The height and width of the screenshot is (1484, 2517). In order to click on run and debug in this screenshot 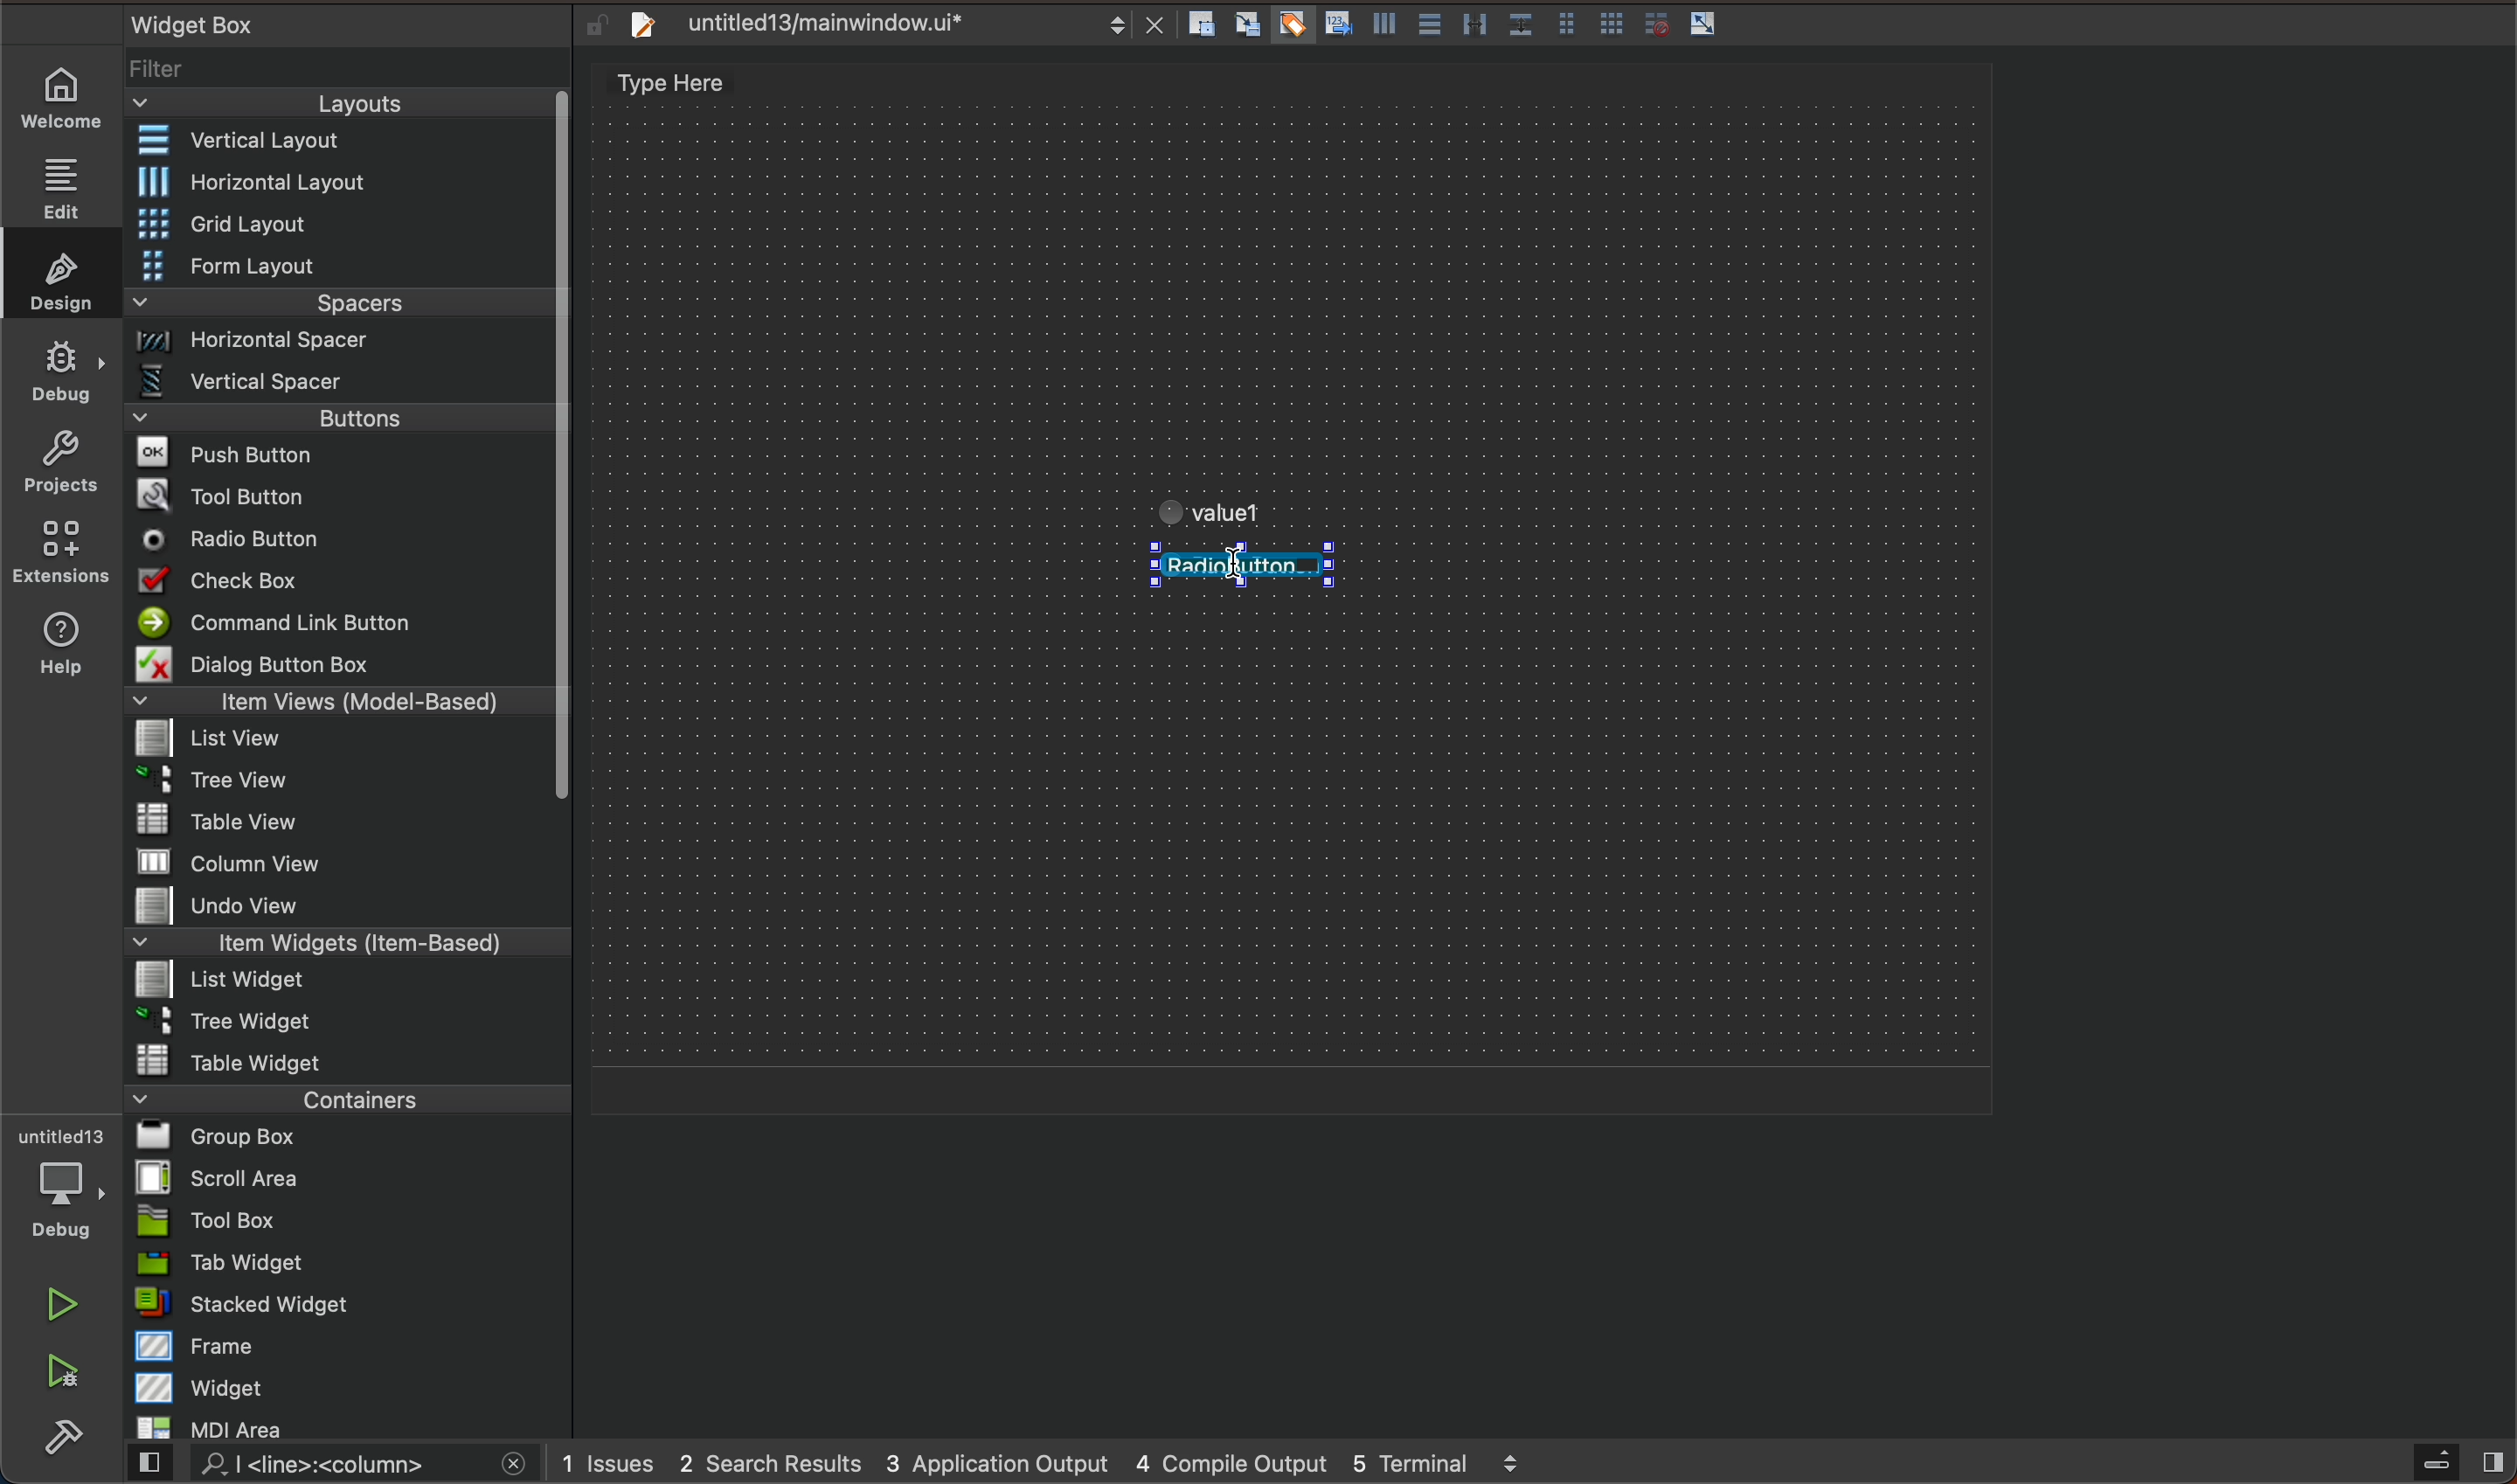, I will do `click(65, 1375)`.